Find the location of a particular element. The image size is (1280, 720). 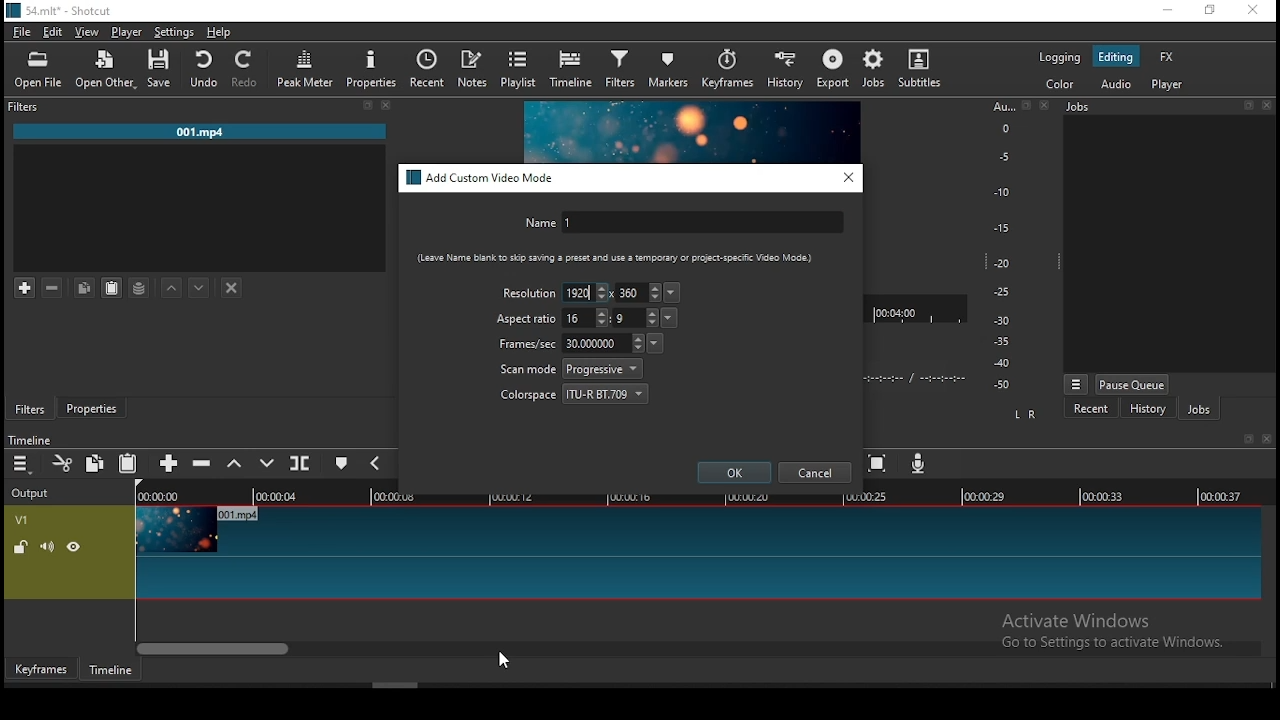

append is located at coordinates (170, 465).